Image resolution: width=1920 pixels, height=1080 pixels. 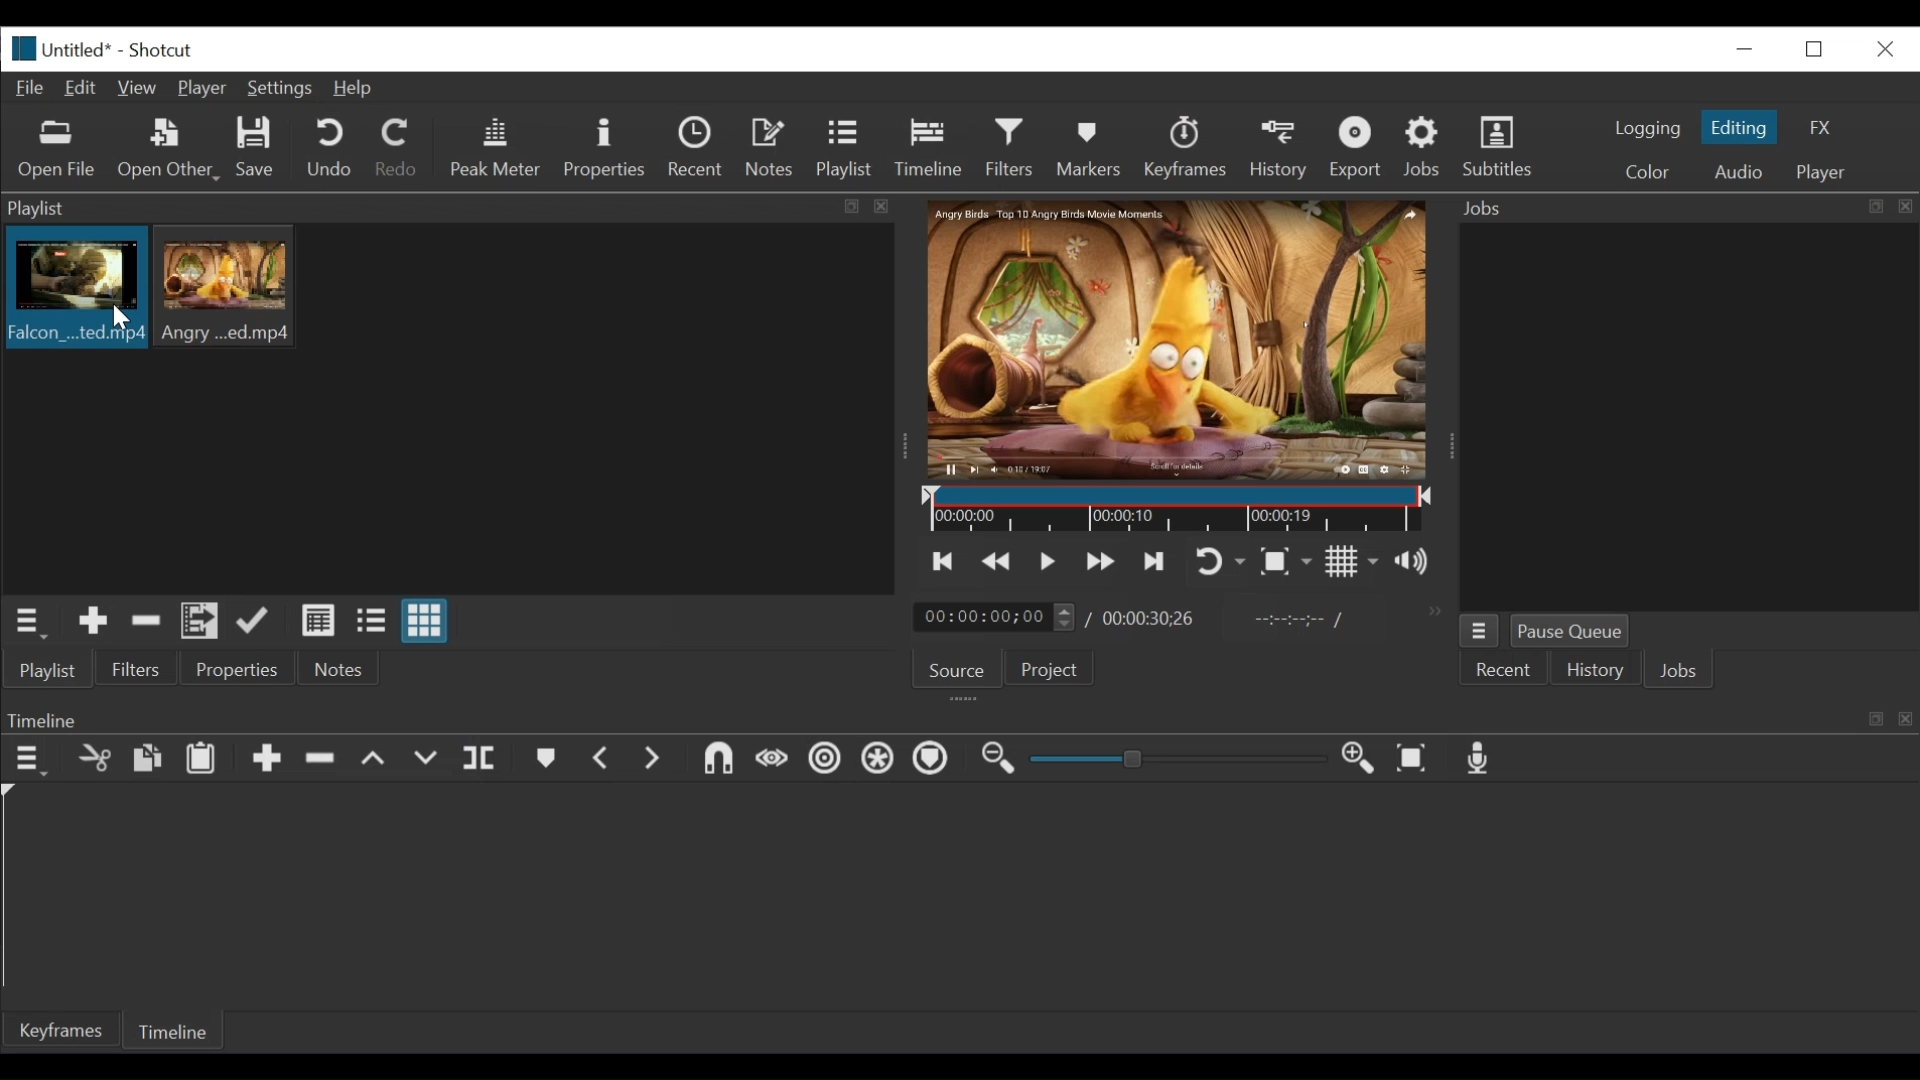 What do you see at coordinates (208, 761) in the screenshot?
I see `Paste` at bounding box center [208, 761].